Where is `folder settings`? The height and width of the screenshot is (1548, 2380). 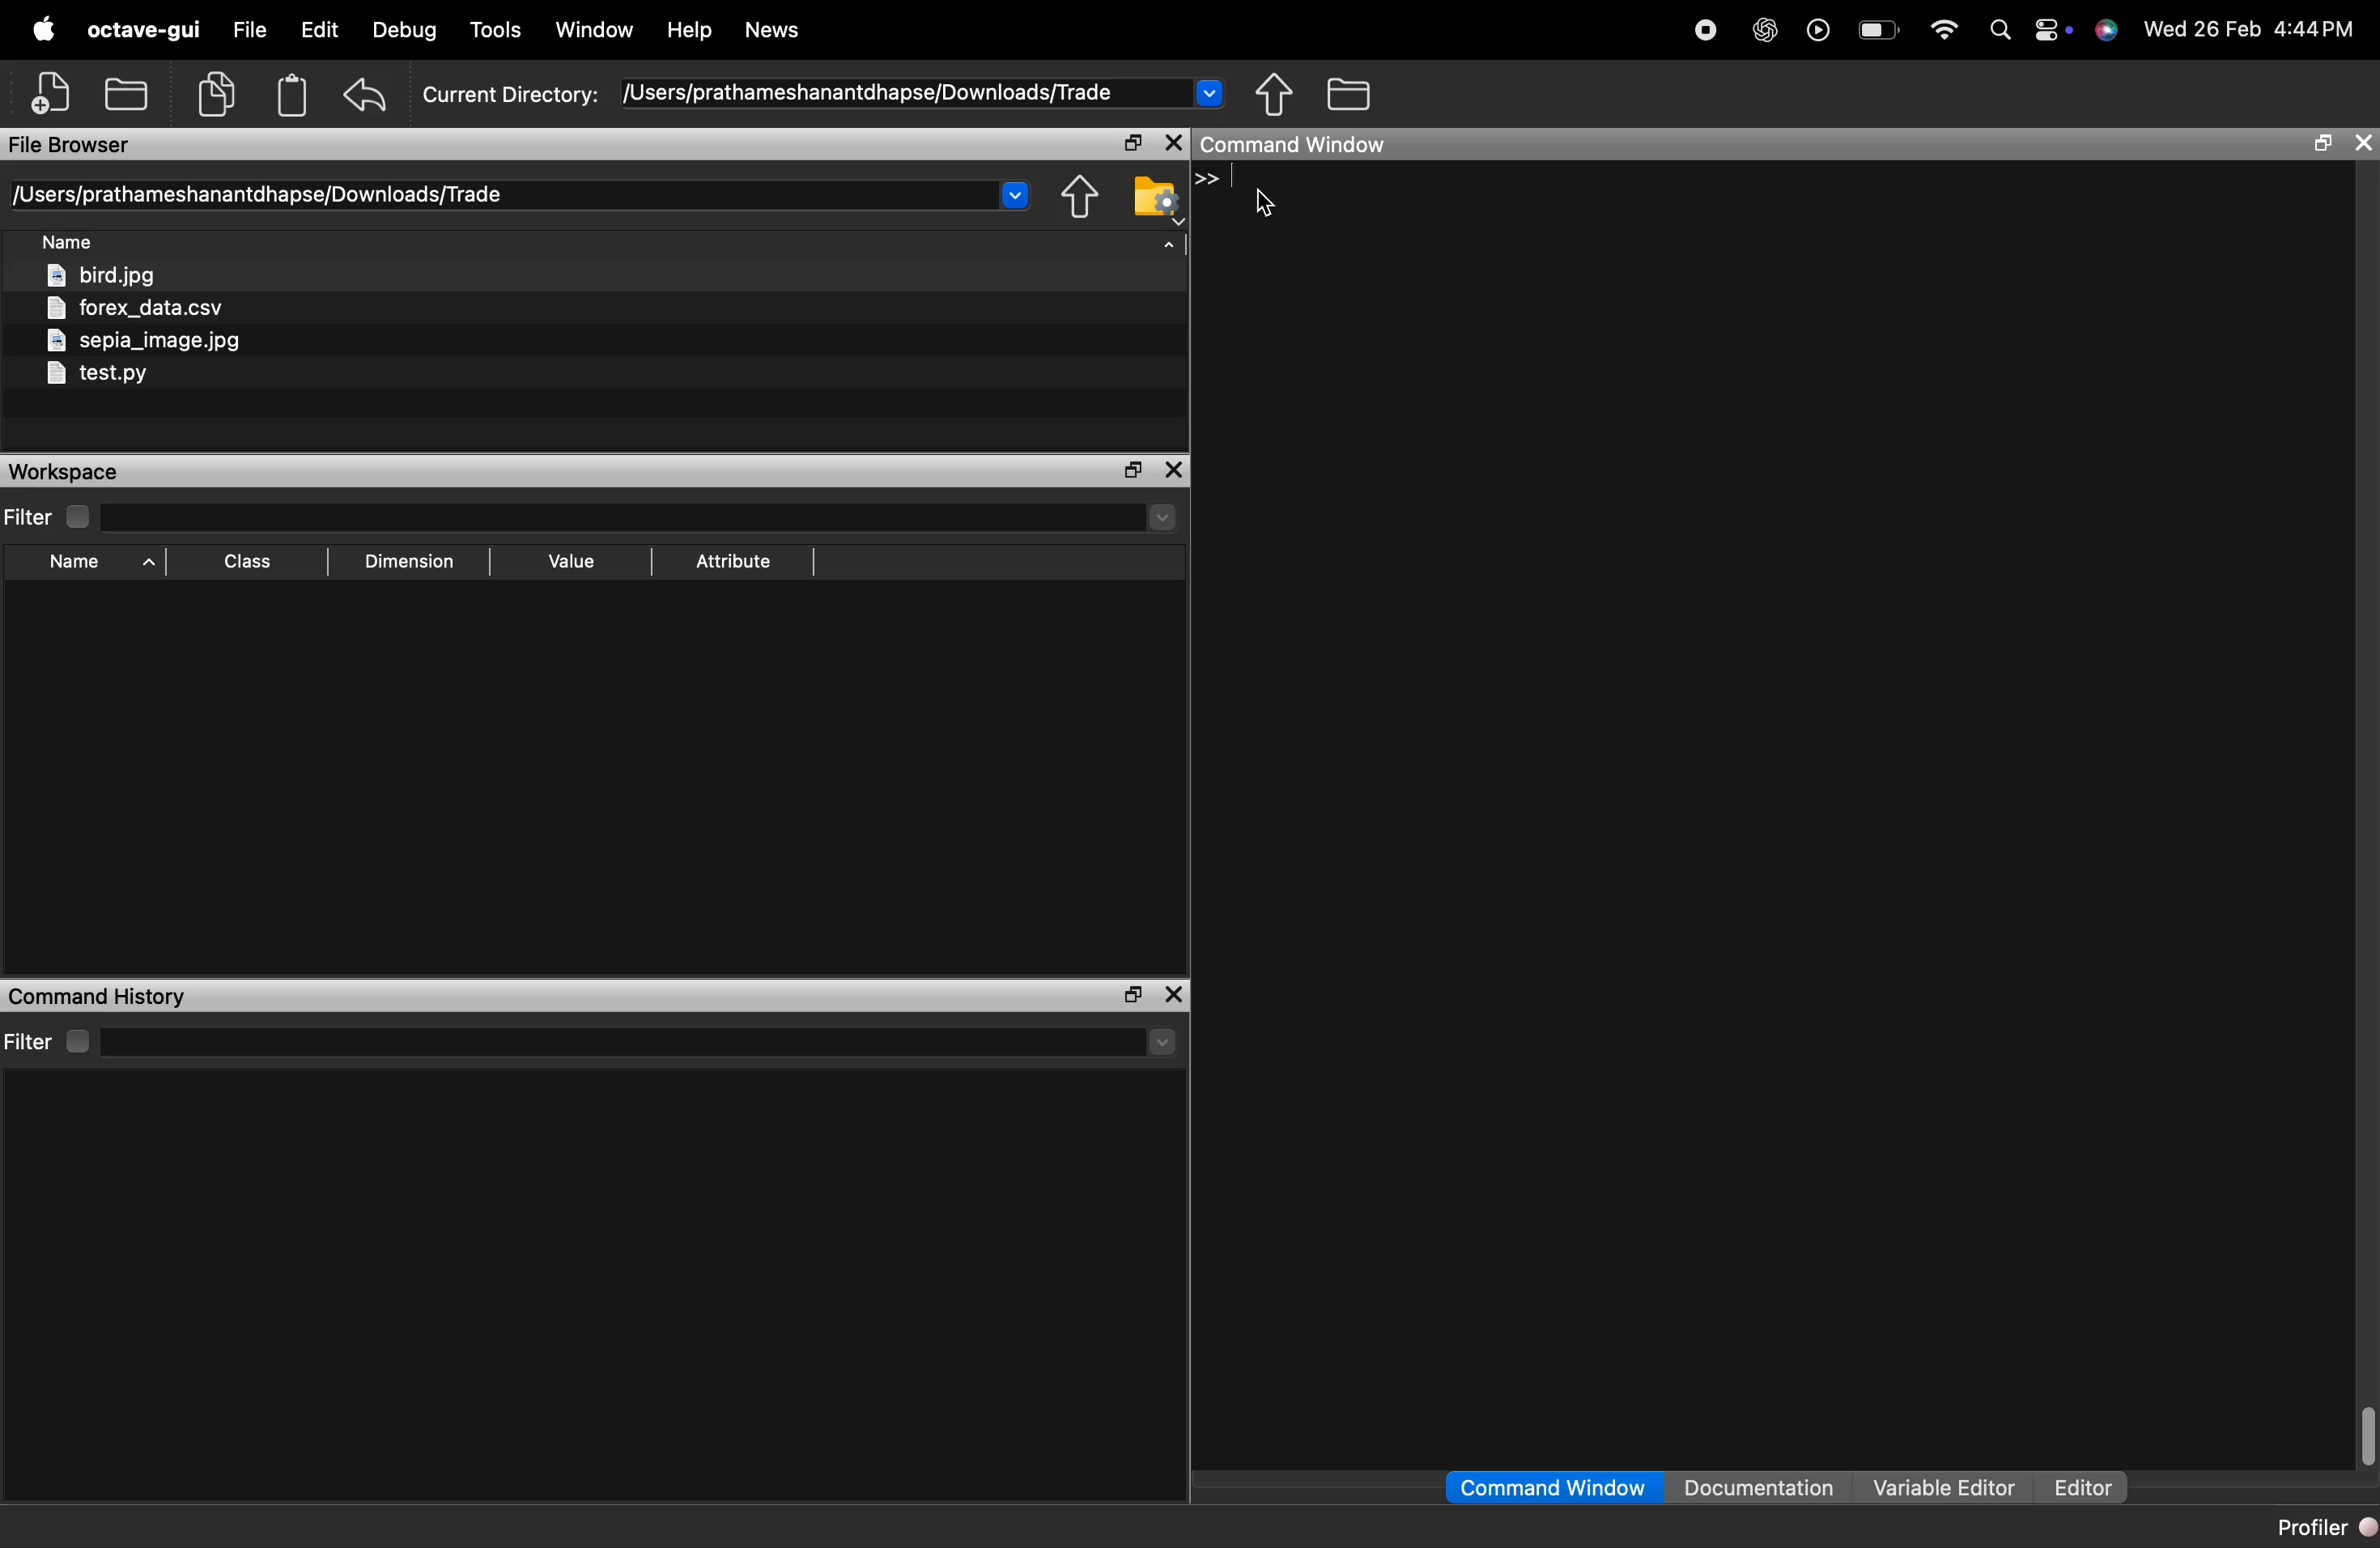
folder settings is located at coordinates (1156, 198).